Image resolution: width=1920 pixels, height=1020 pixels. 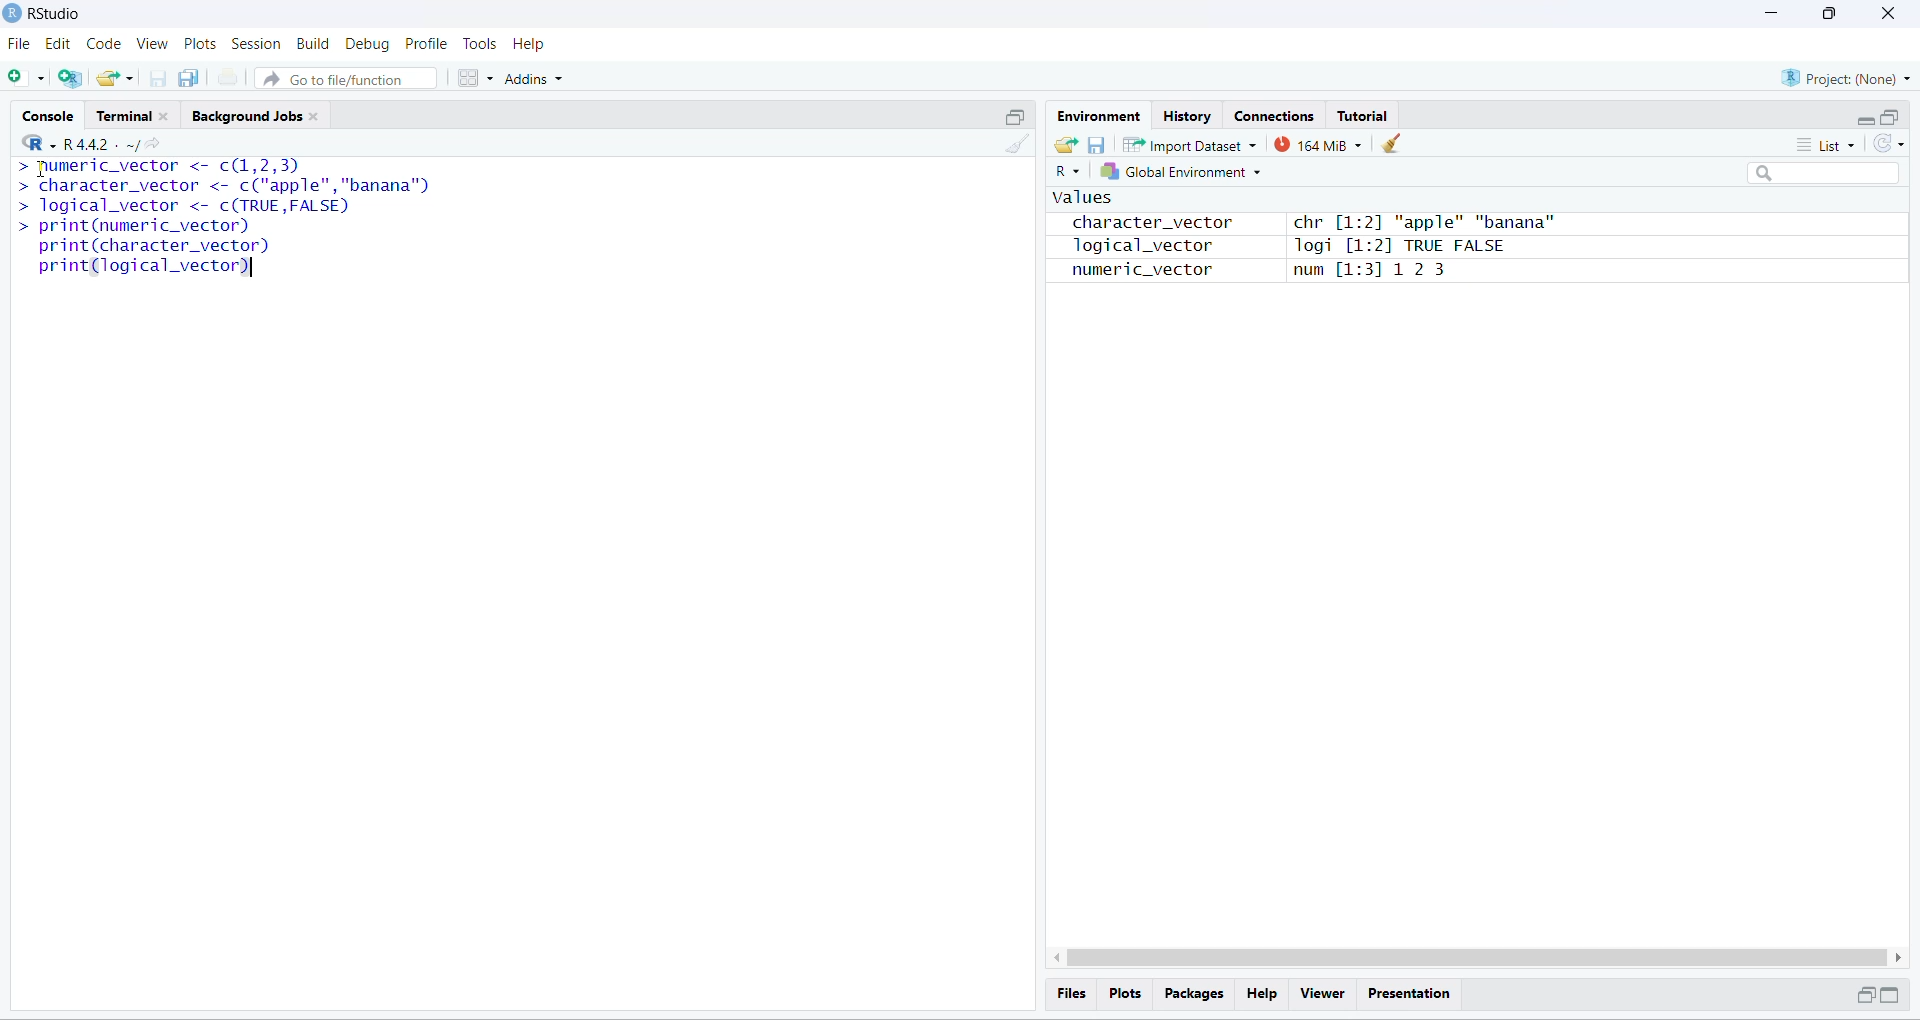 I want to click on new file, so click(x=22, y=75).